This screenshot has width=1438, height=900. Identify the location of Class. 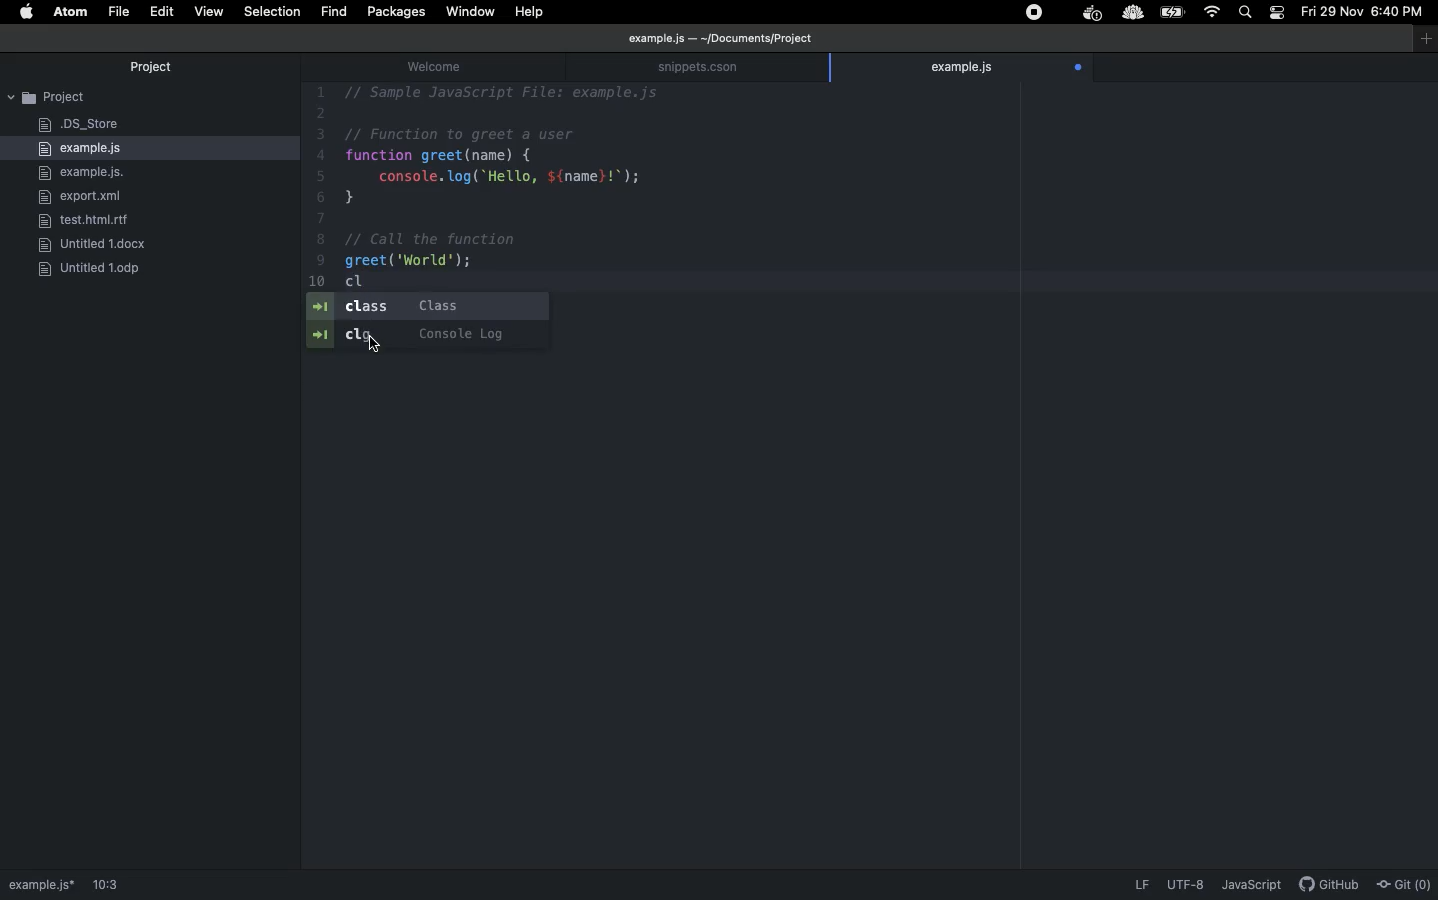
(402, 305).